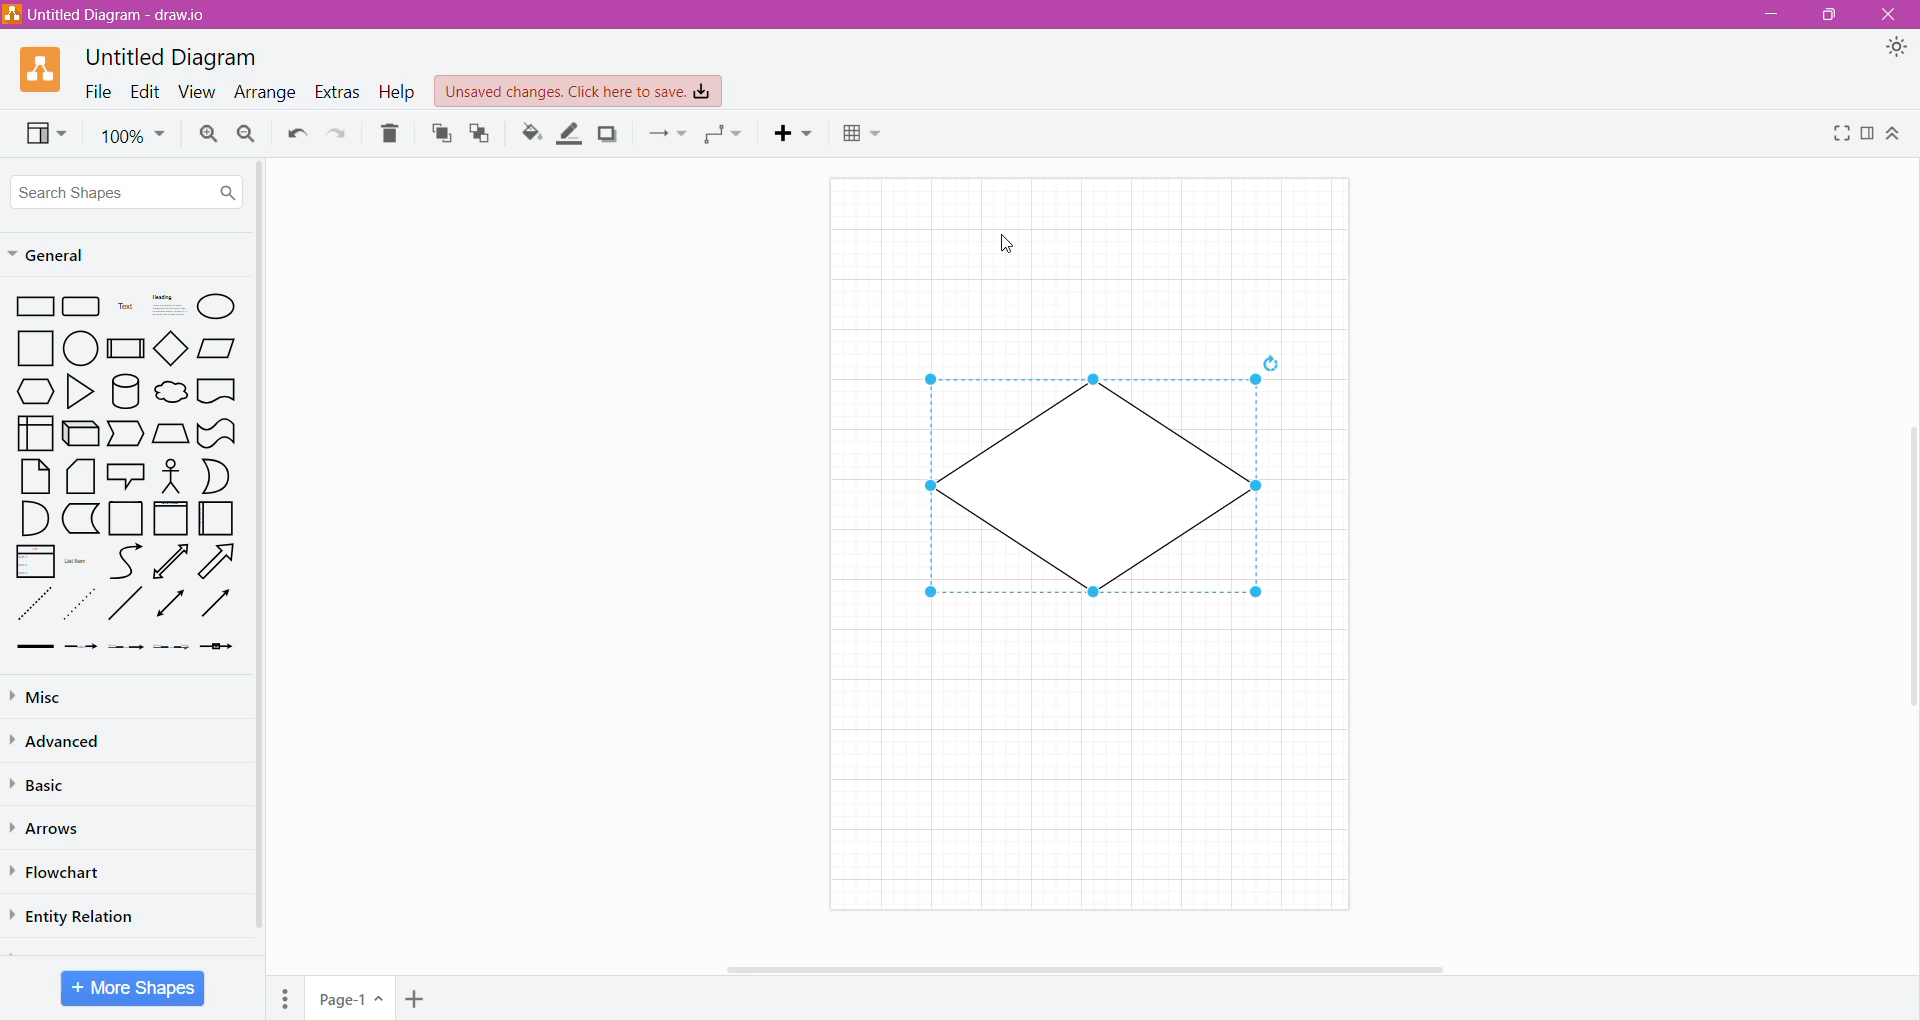 This screenshot has width=1920, height=1020. I want to click on Actor, so click(169, 477).